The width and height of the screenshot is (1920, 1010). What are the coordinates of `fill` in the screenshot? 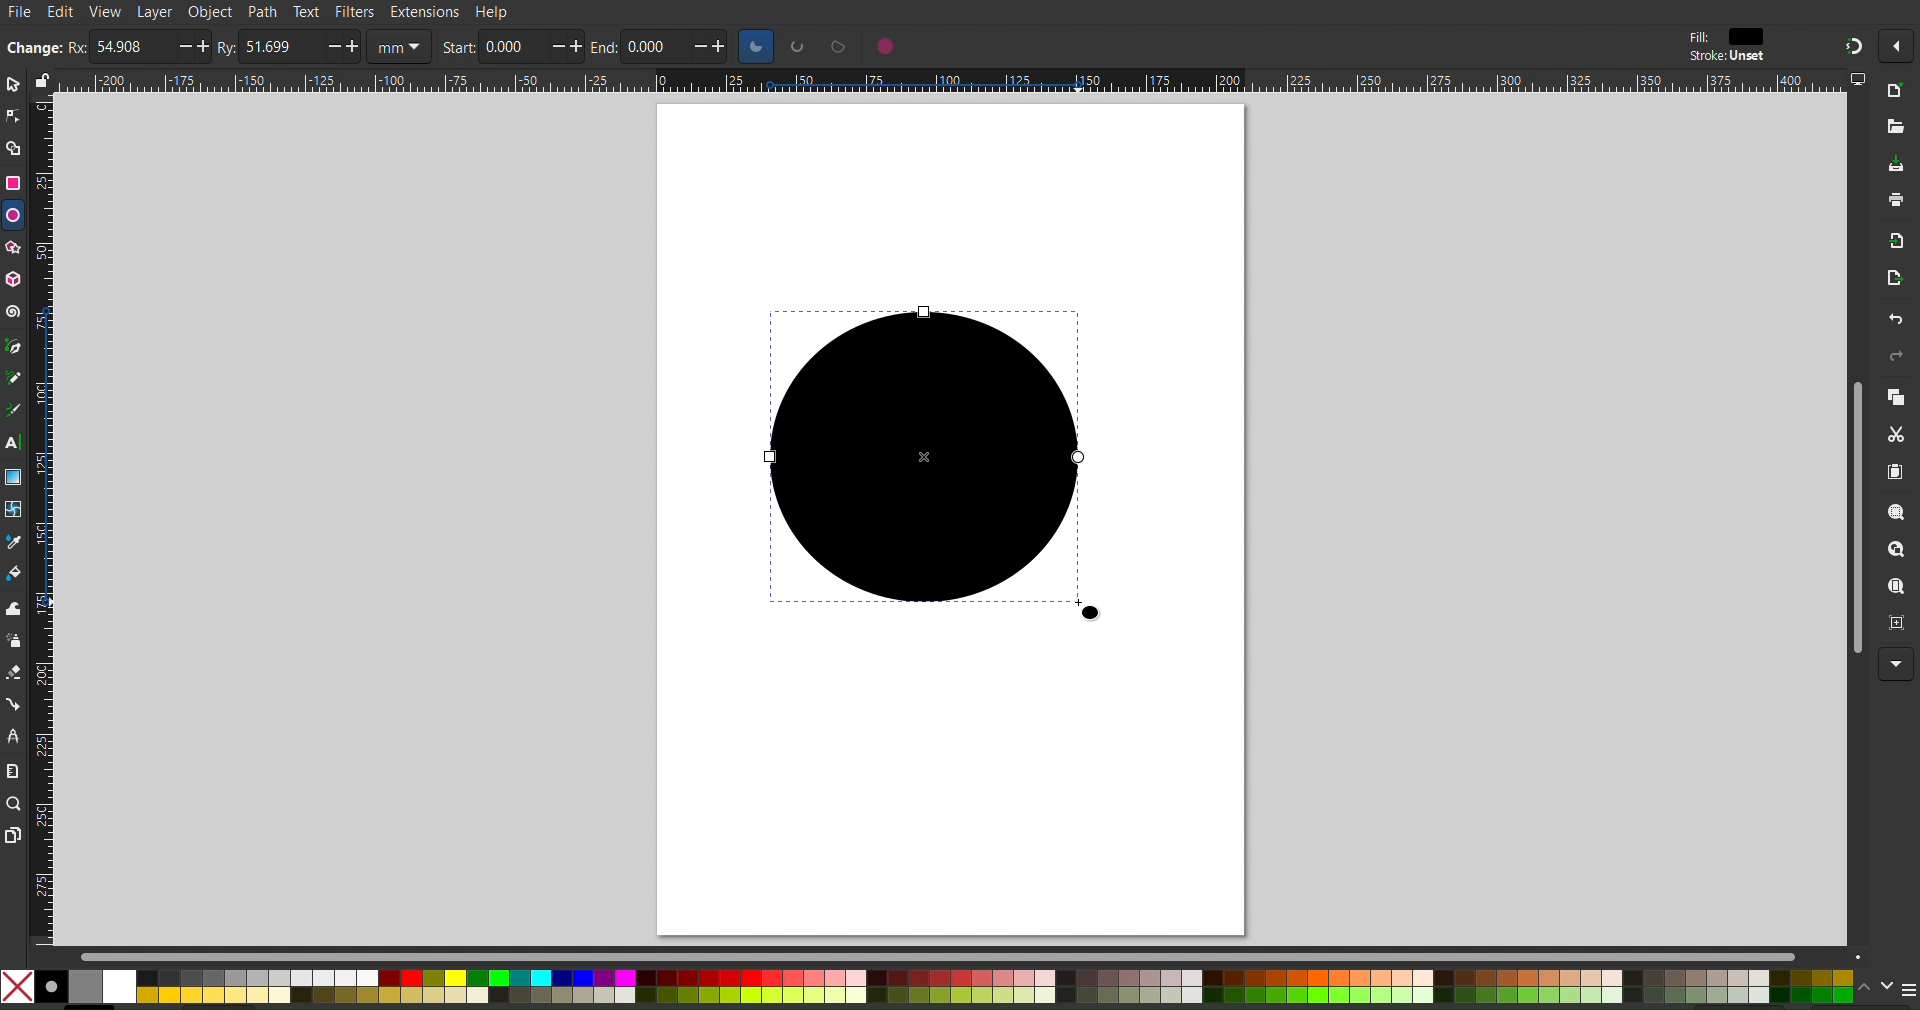 It's located at (1691, 37).